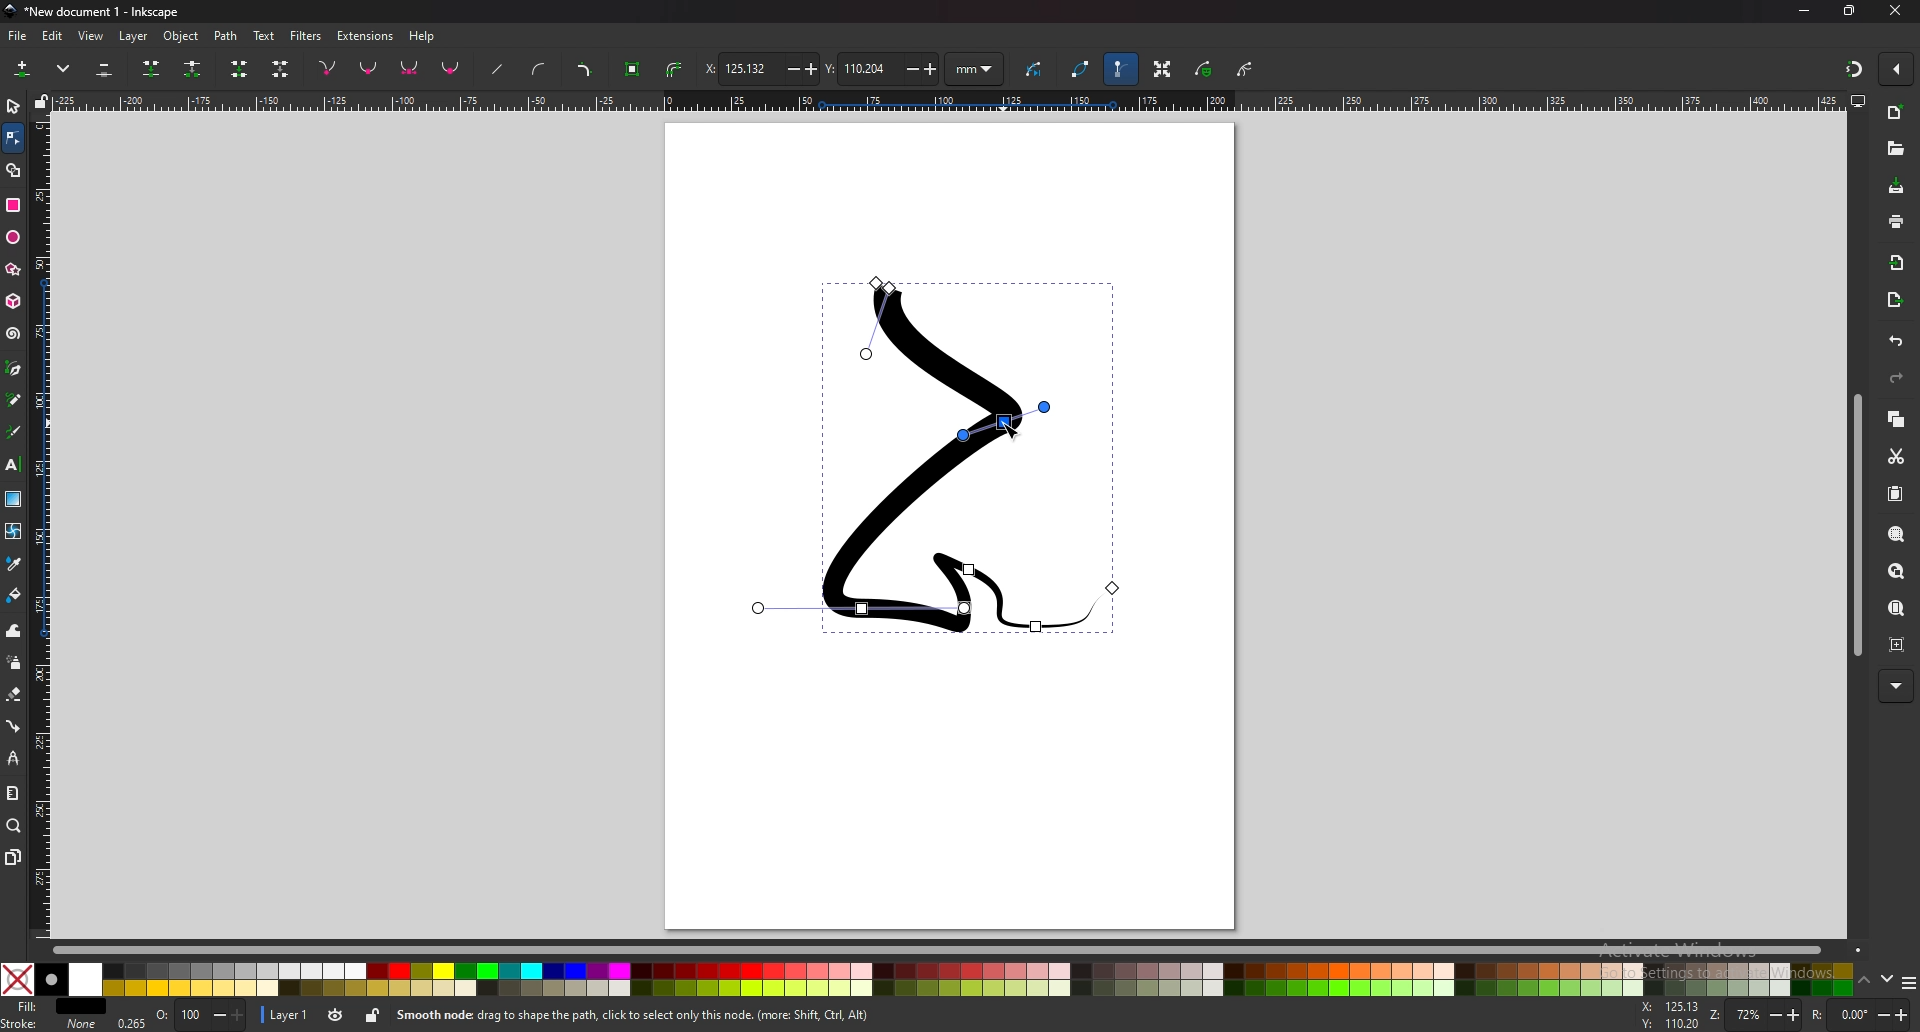  What do you see at coordinates (40, 525) in the screenshot?
I see `vertical scale` at bounding box center [40, 525].